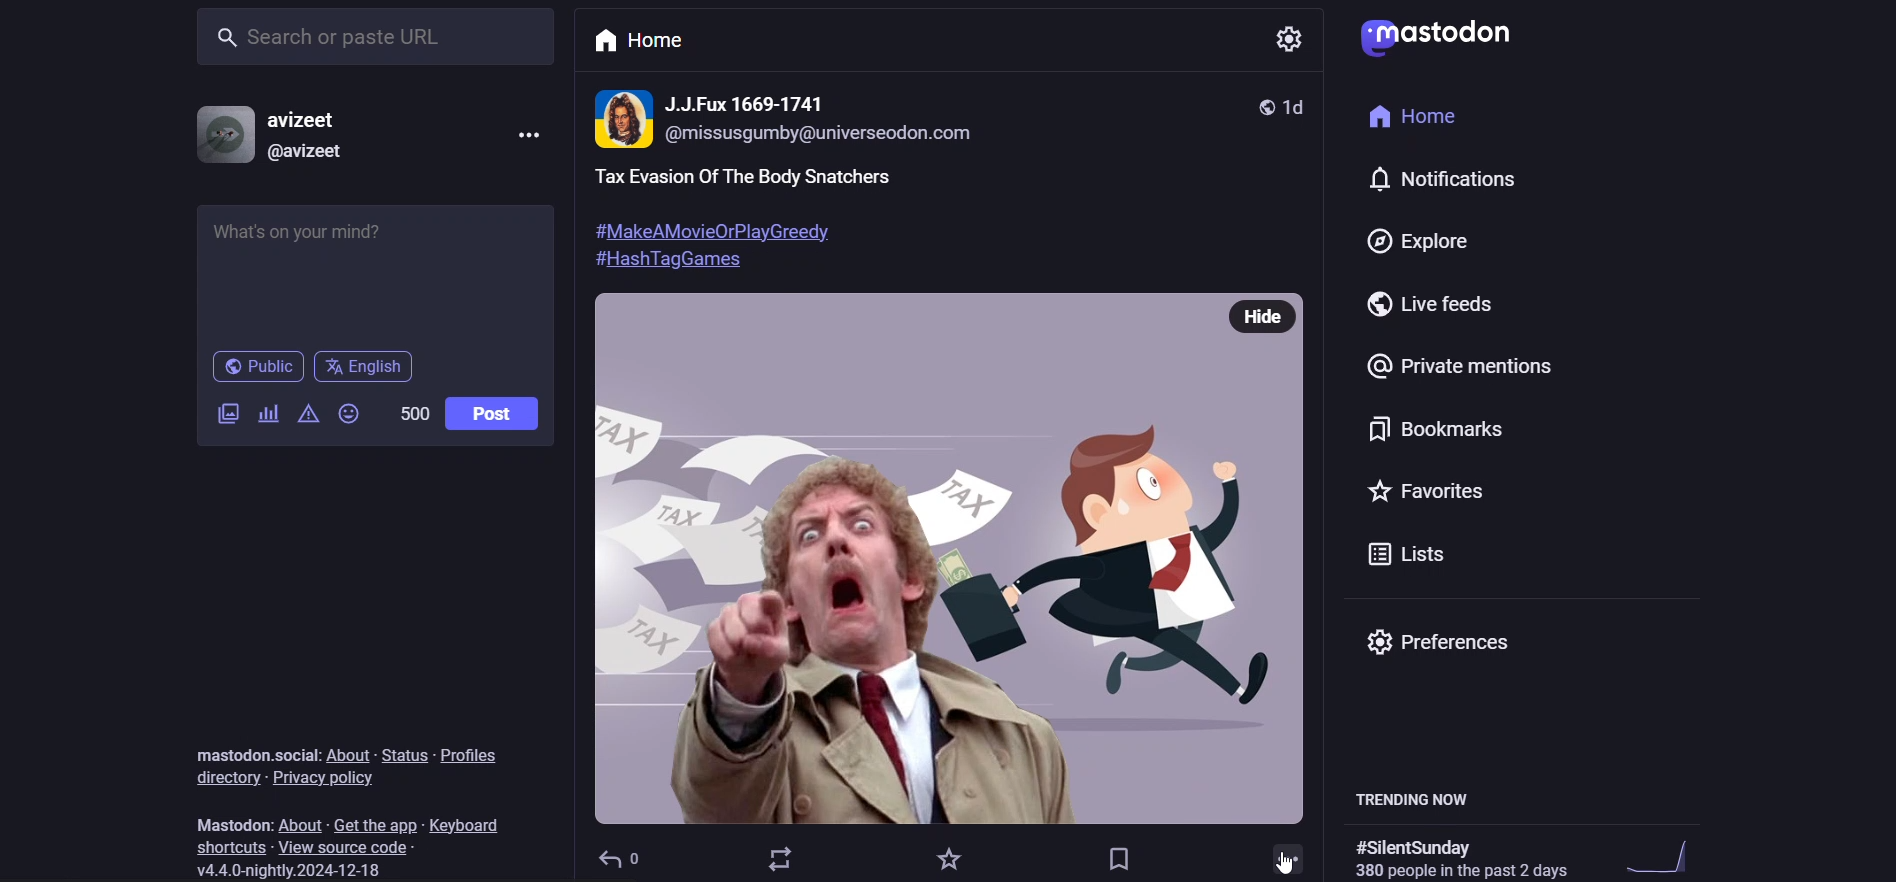  I want to click on home, so click(1430, 113).